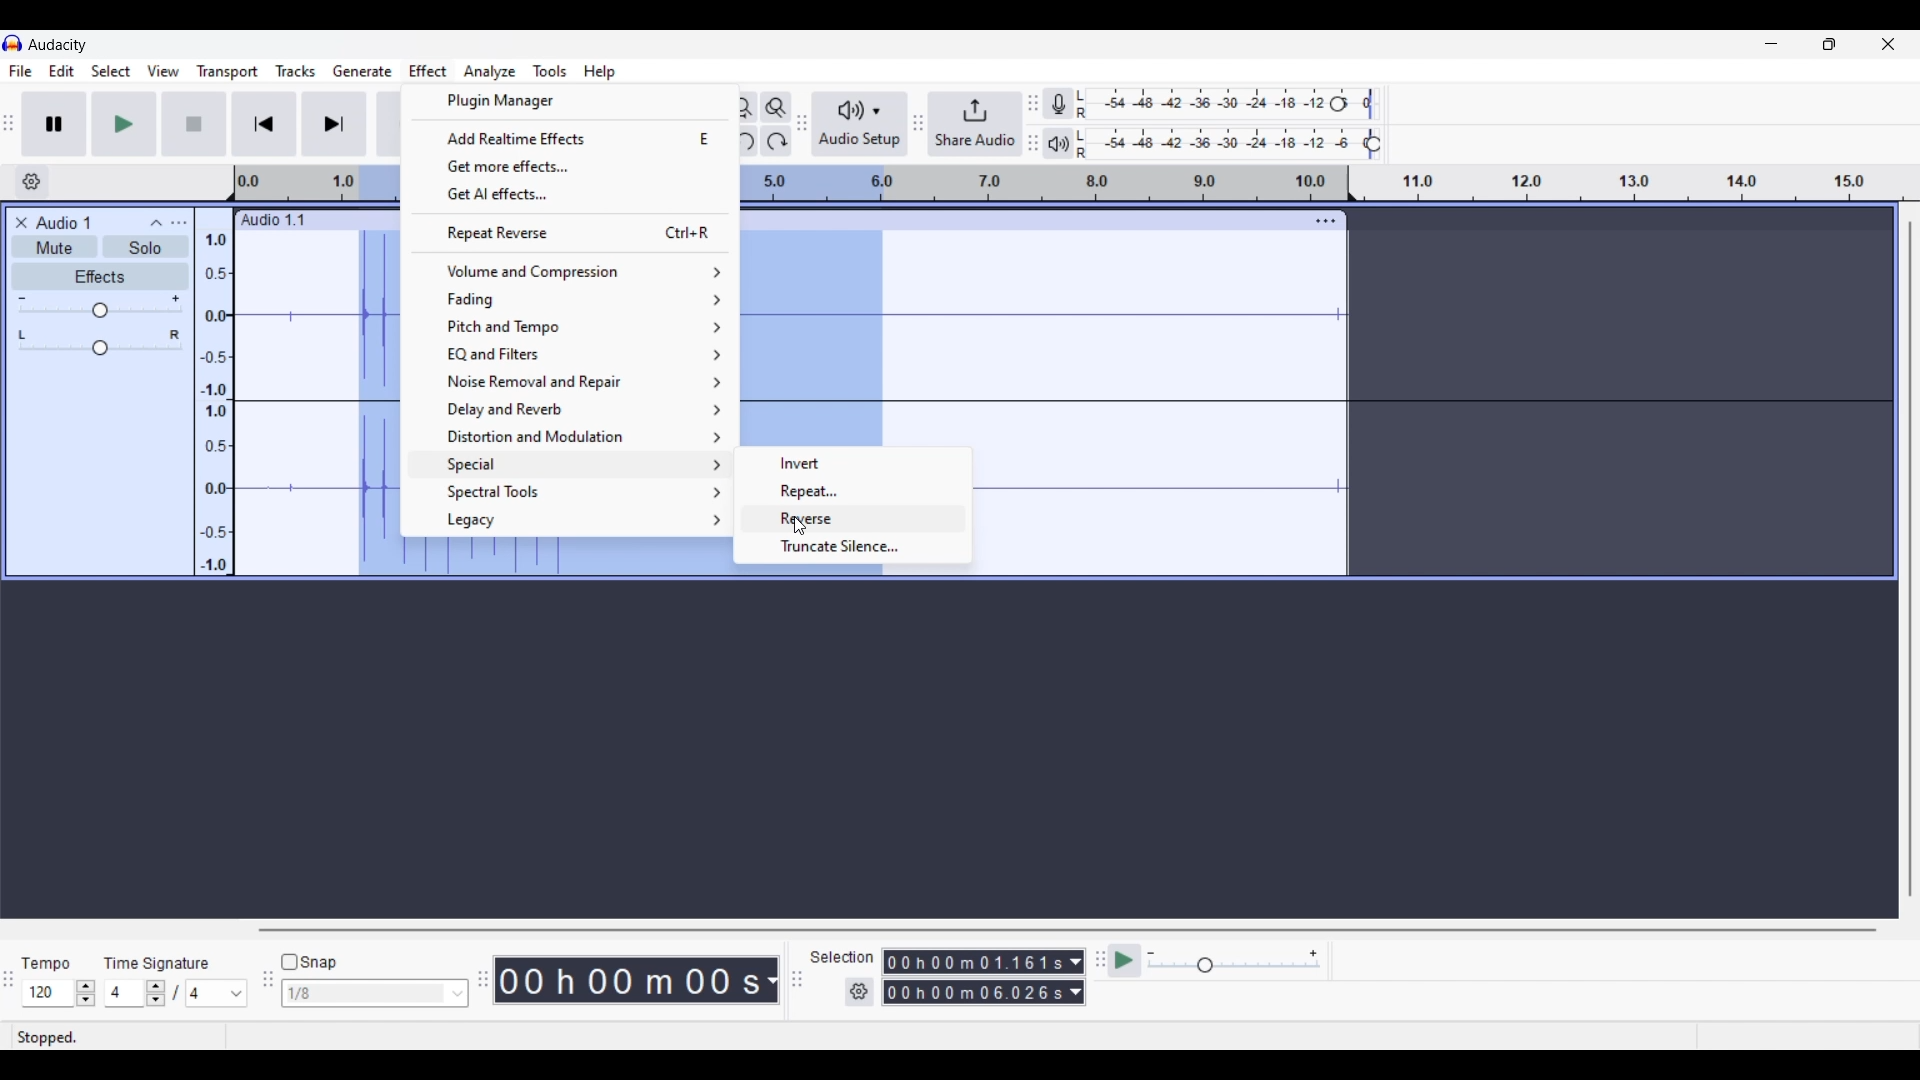 The image size is (1920, 1080). I want to click on Edit menu, so click(62, 70).